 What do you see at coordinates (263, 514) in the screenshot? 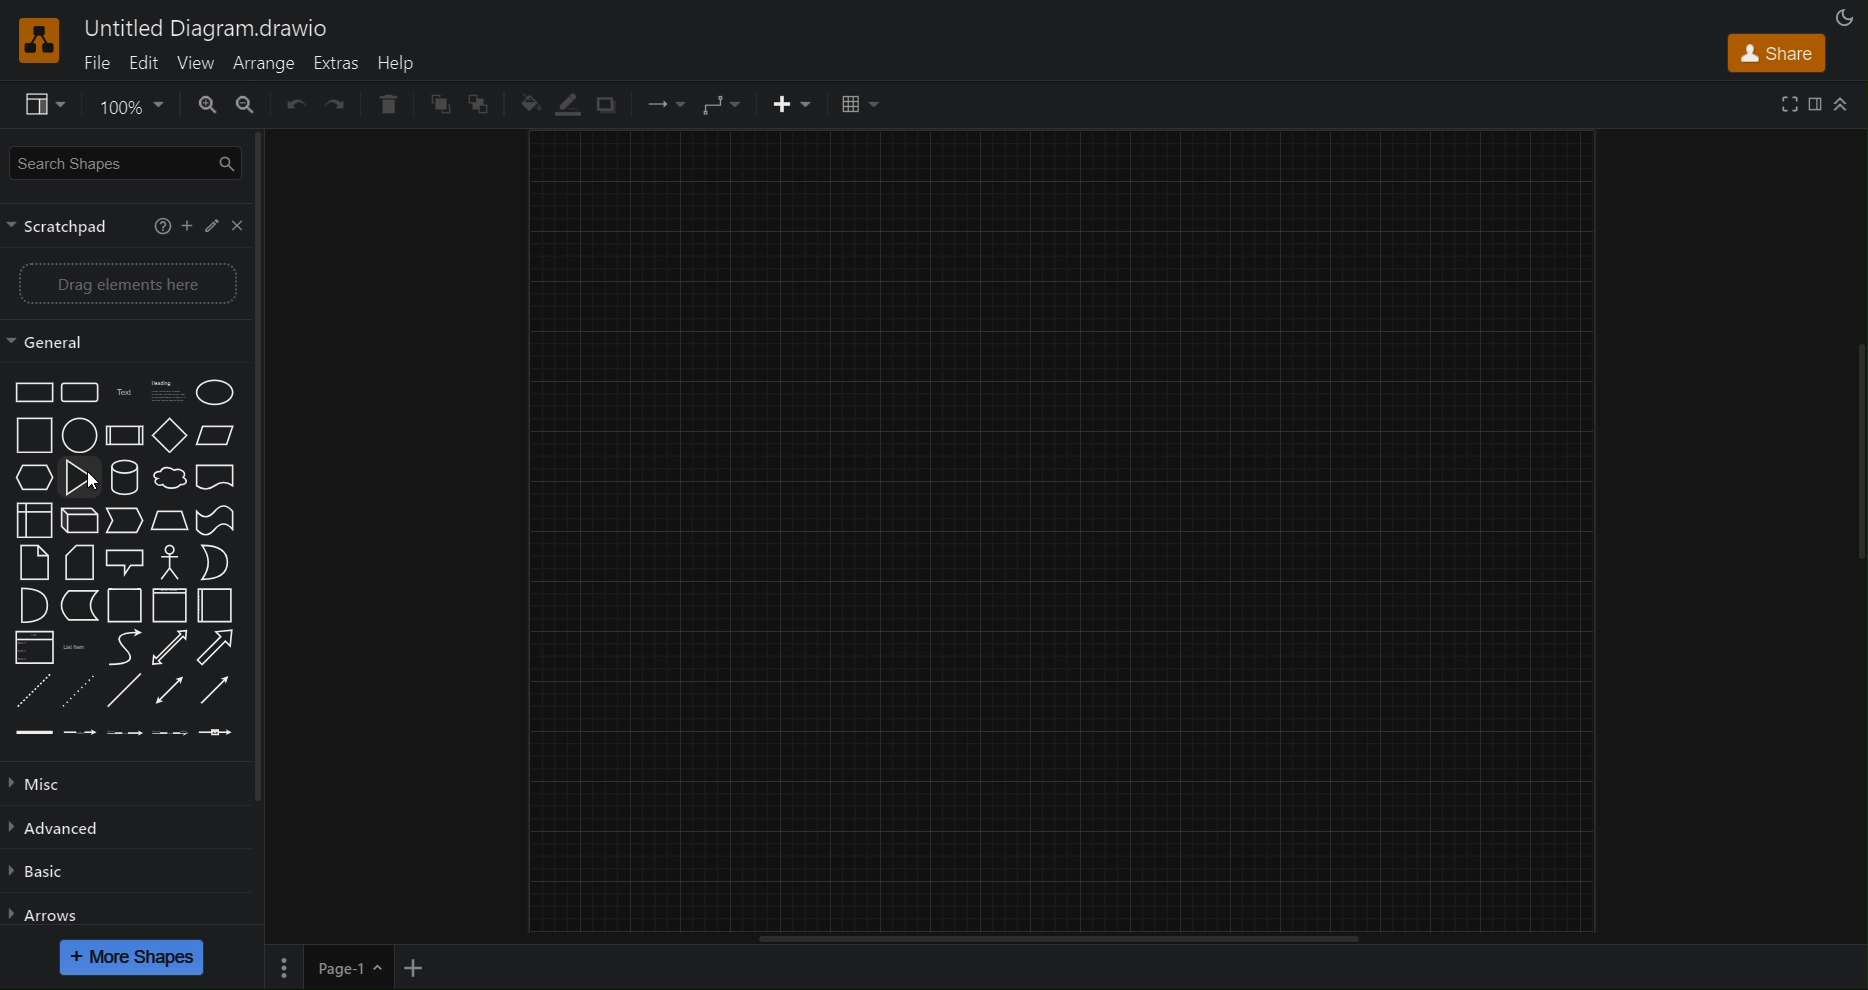
I see `Scrollbar` at bounding box center [263, 514].